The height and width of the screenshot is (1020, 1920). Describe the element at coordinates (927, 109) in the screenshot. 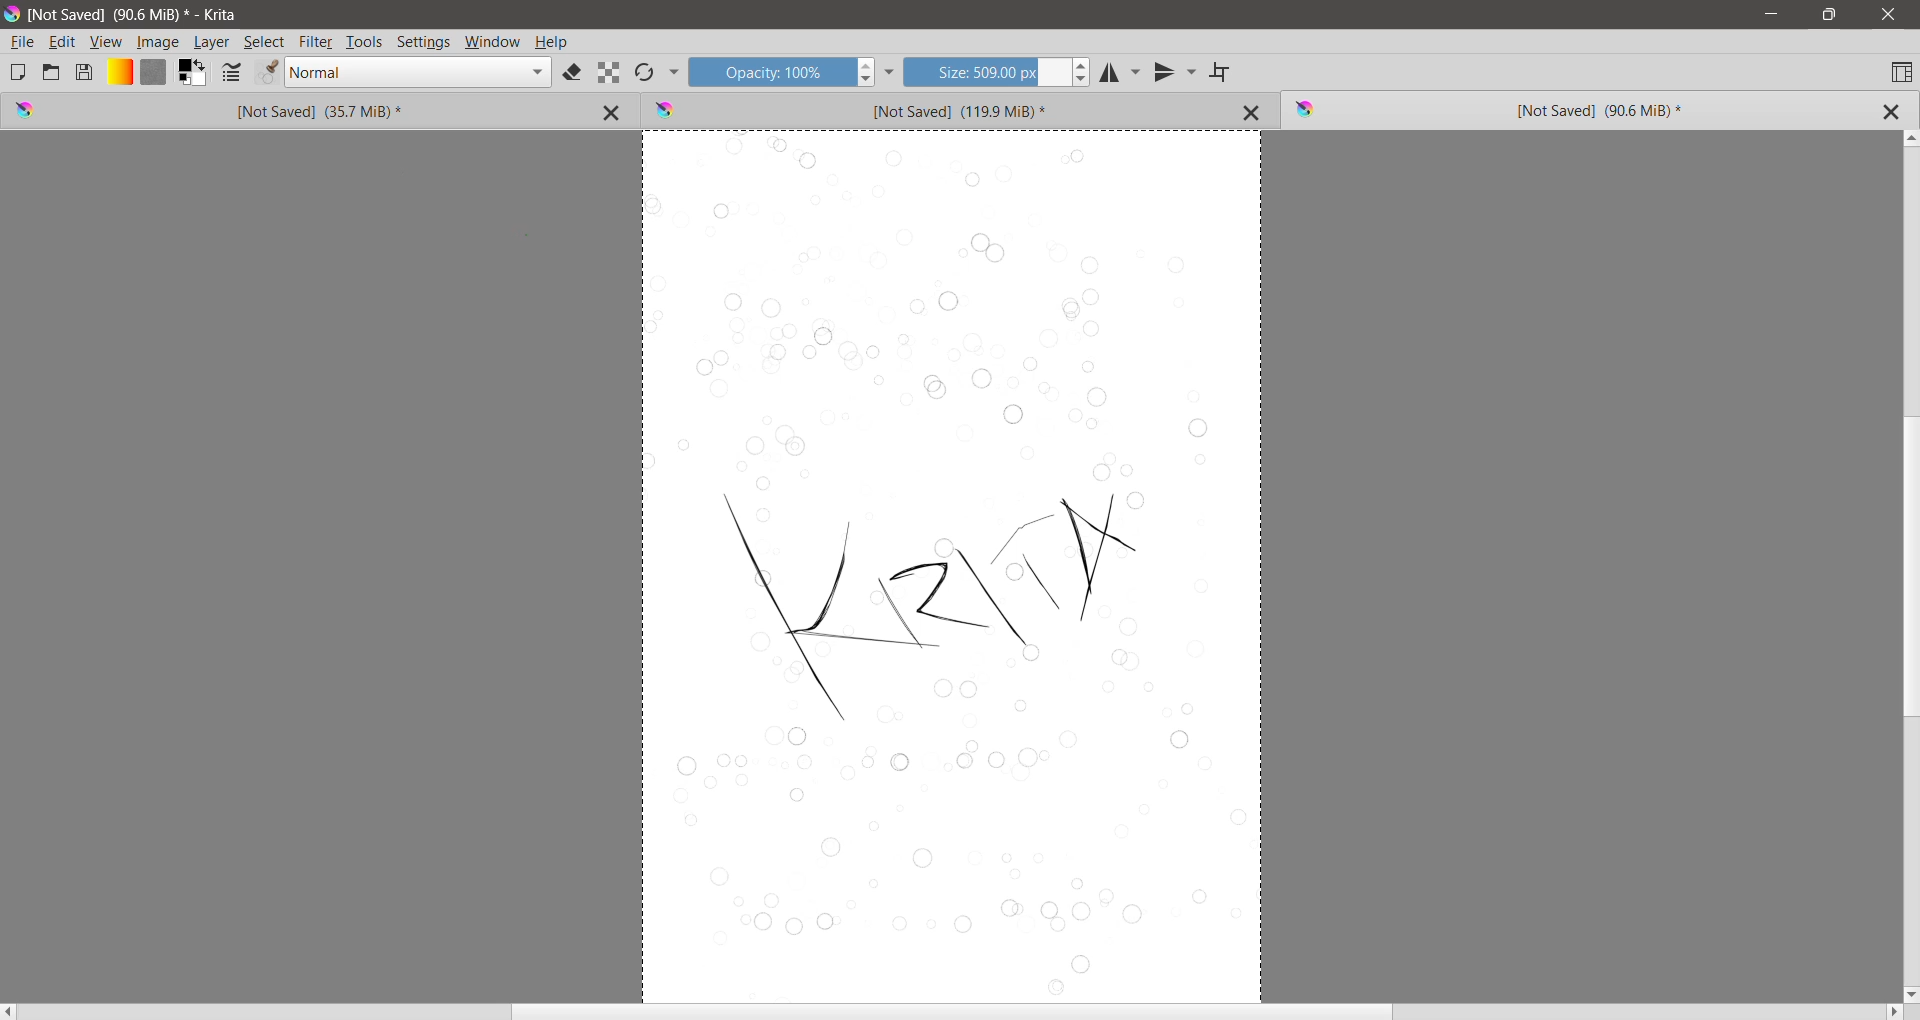

I see `Unsaved Image Tab 2` at that location.